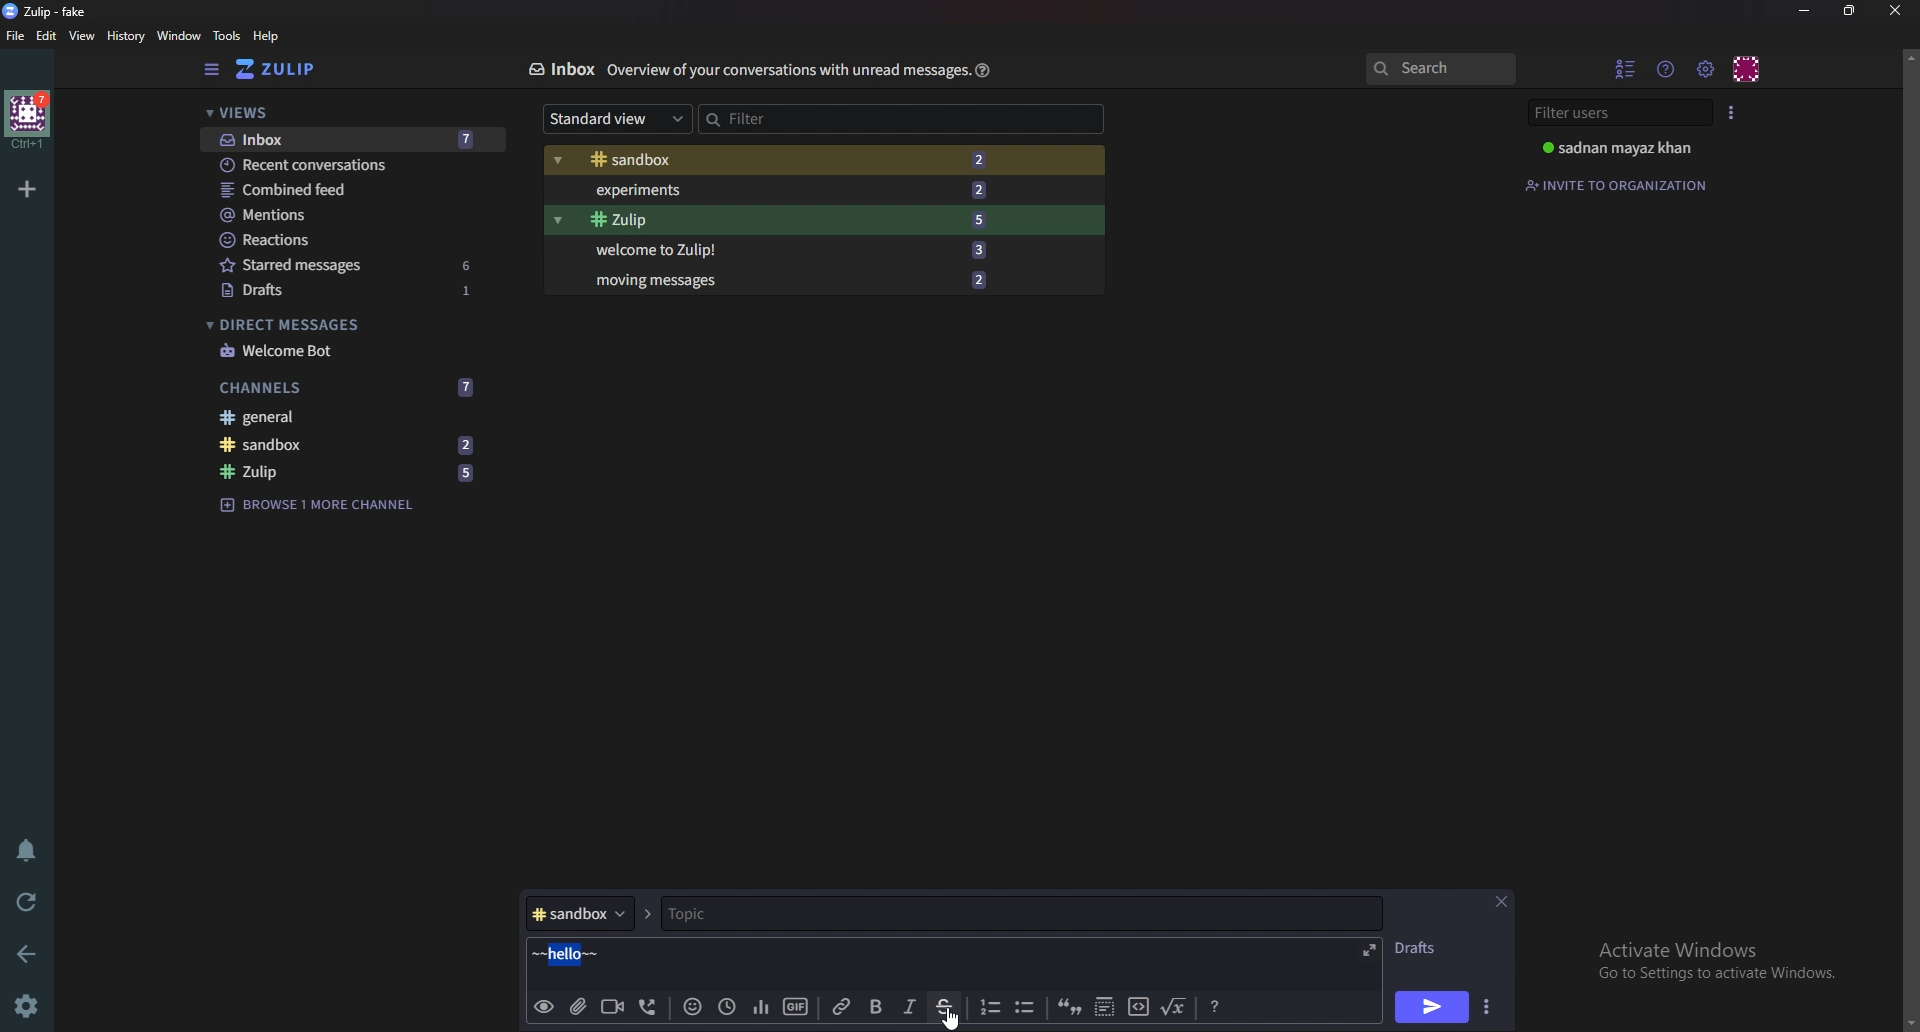 This screenshot has height=1032, width=1920. Describe the element at coordinates (577, 1008) in the screenshot. I see `add file` at that location.